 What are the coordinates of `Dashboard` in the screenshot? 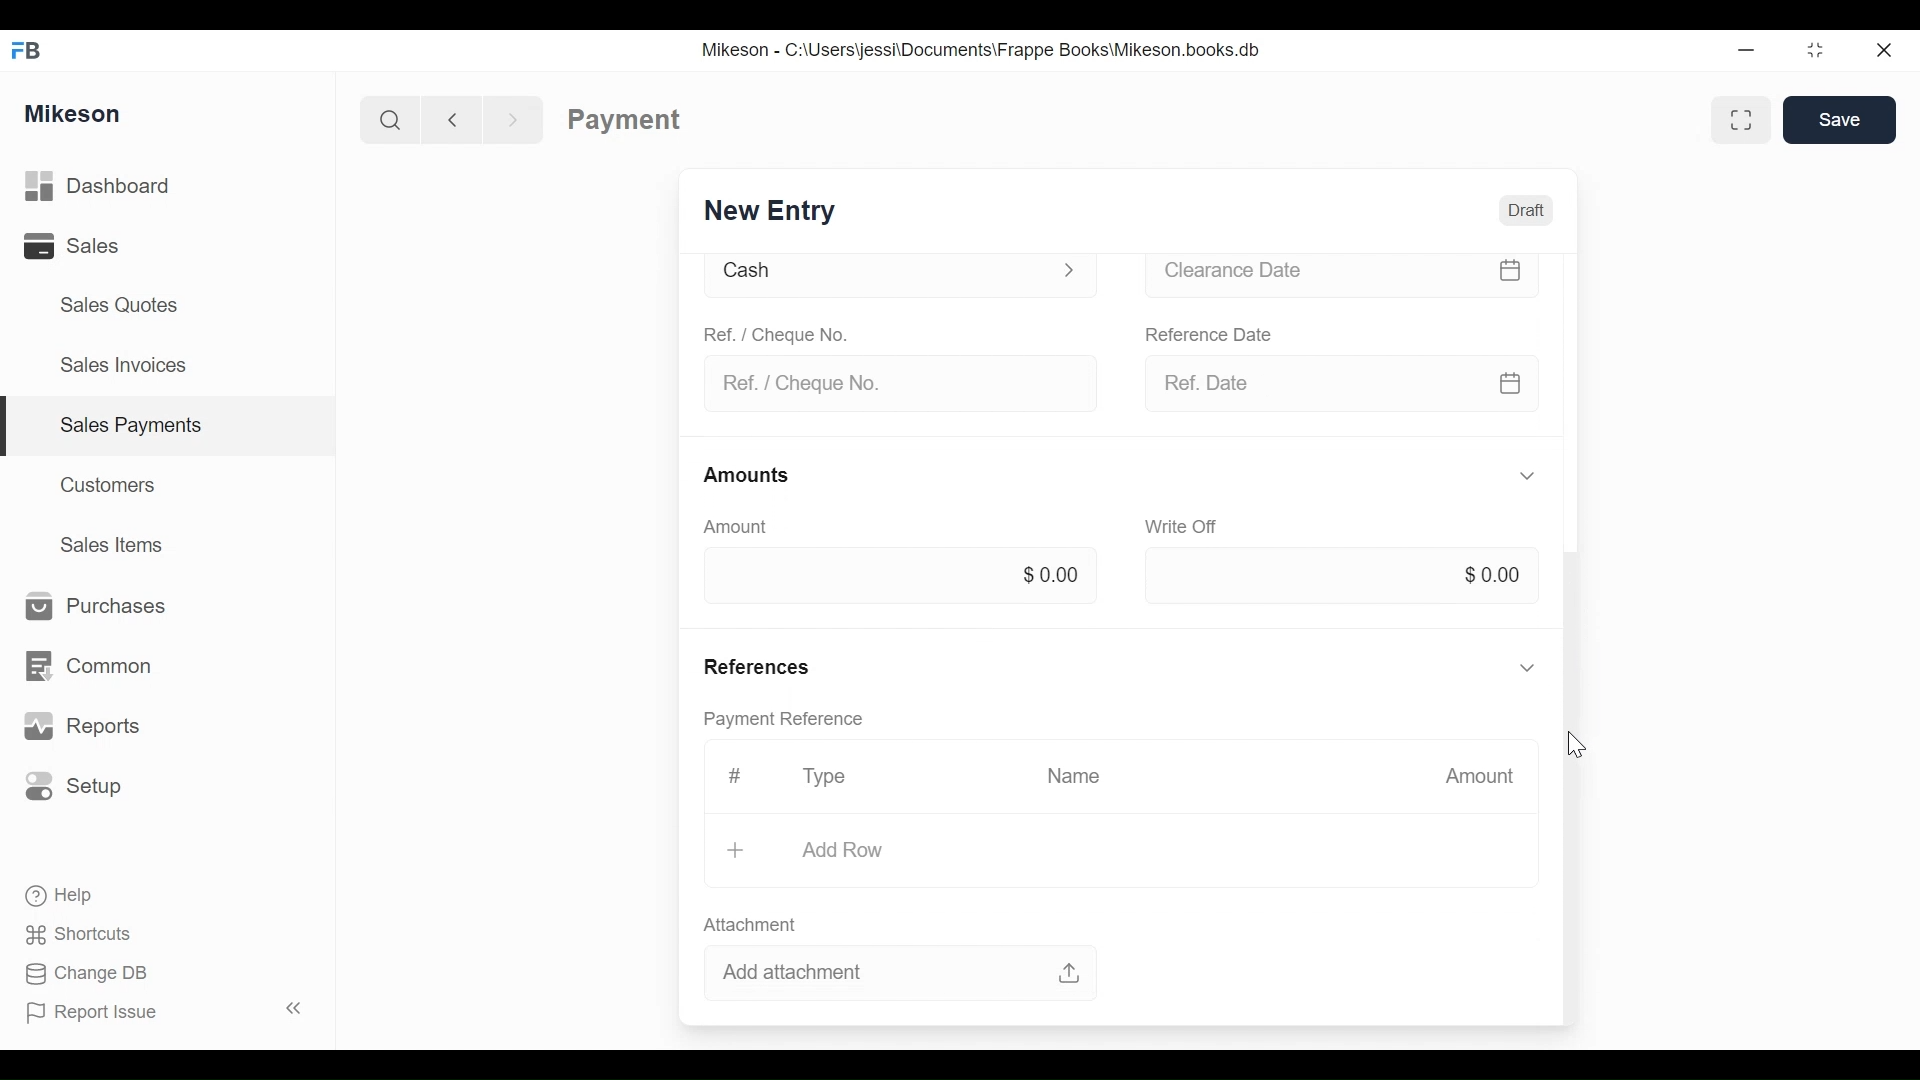 It's located at (131, 187).